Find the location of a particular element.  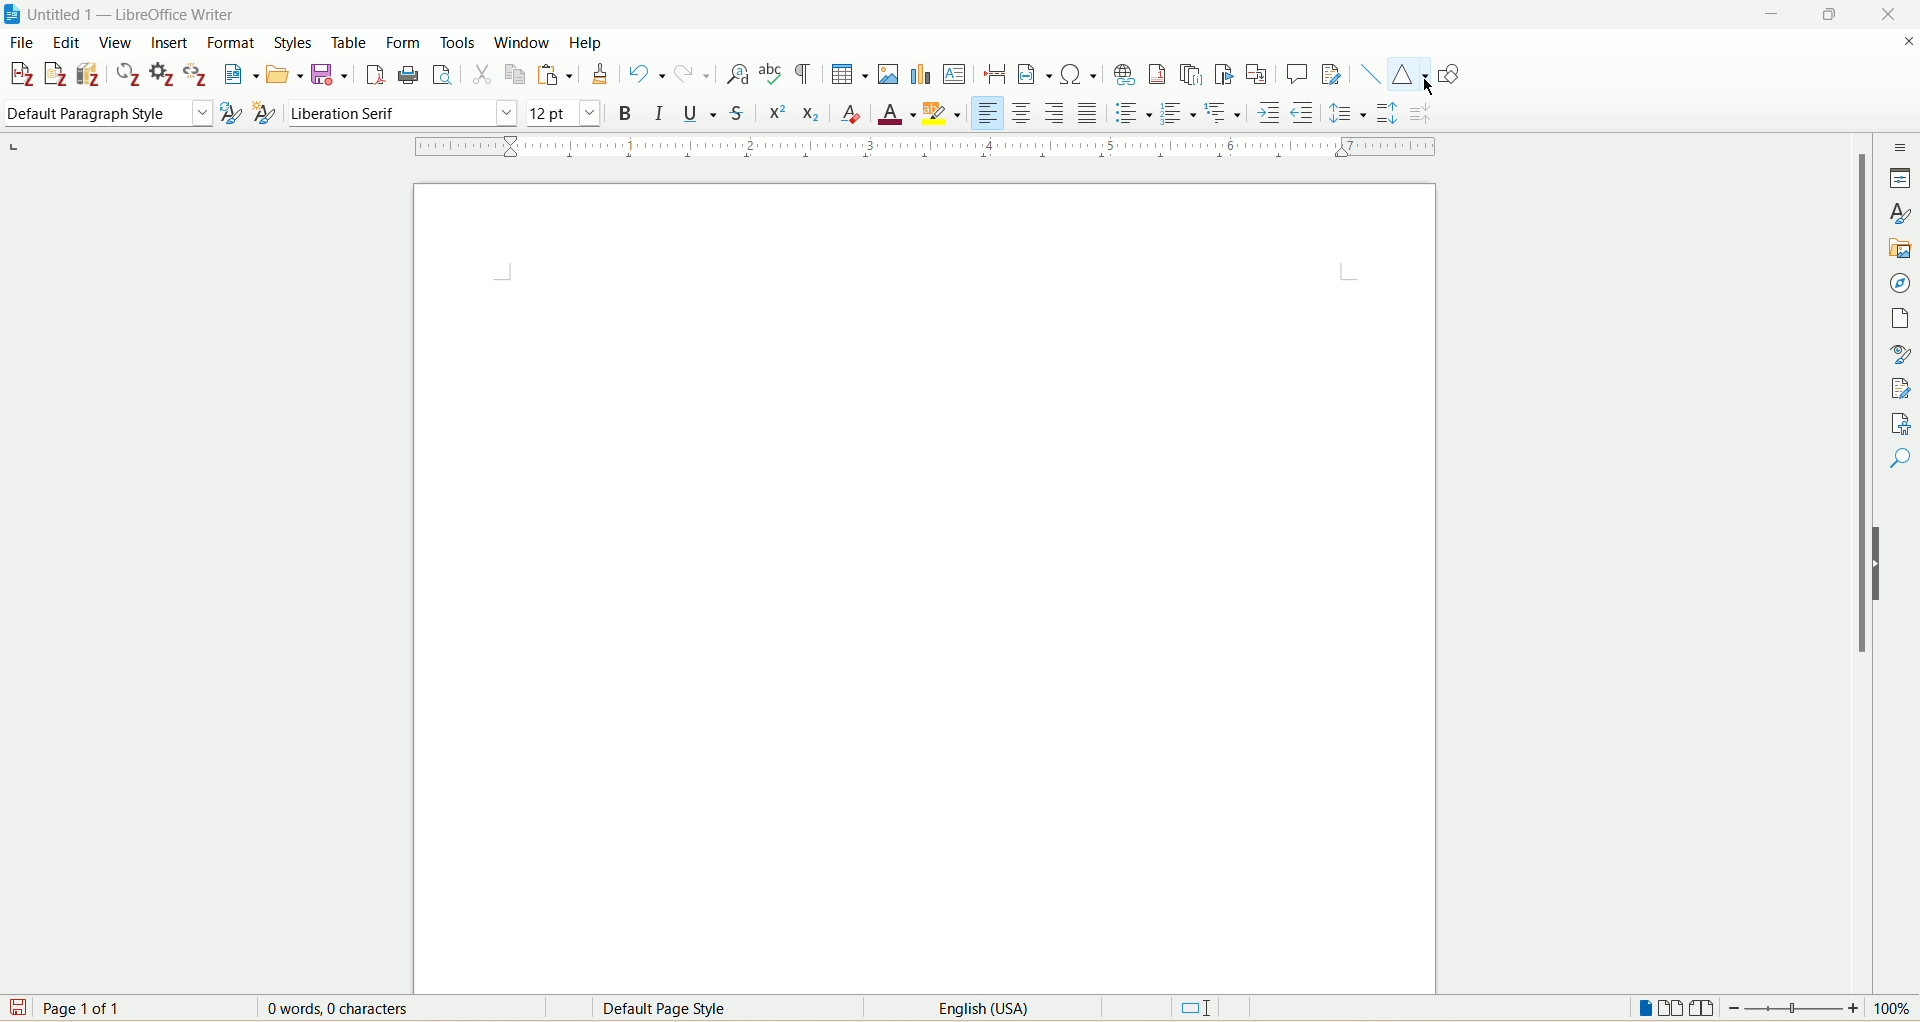

character highlighting is located at coordinates (943, 111).